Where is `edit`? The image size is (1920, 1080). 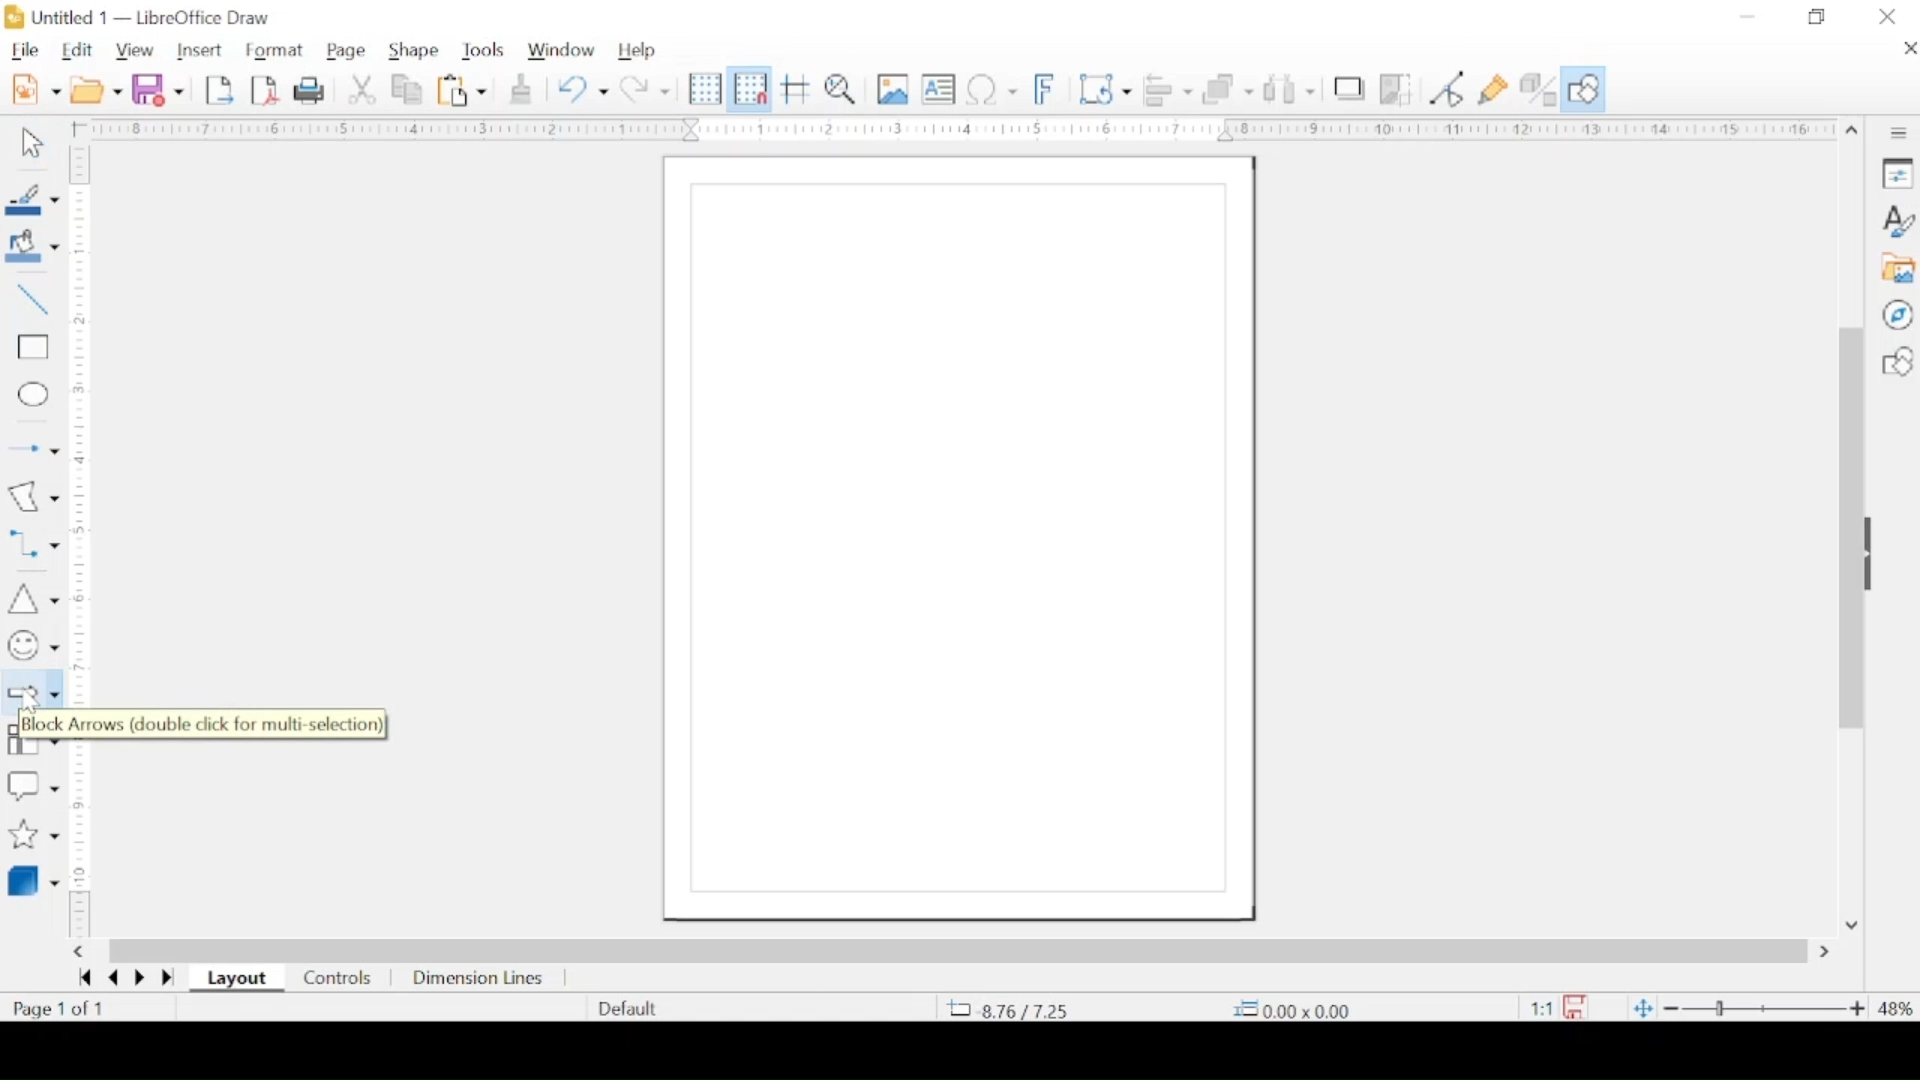
edit is located at coordinates (79, 51).